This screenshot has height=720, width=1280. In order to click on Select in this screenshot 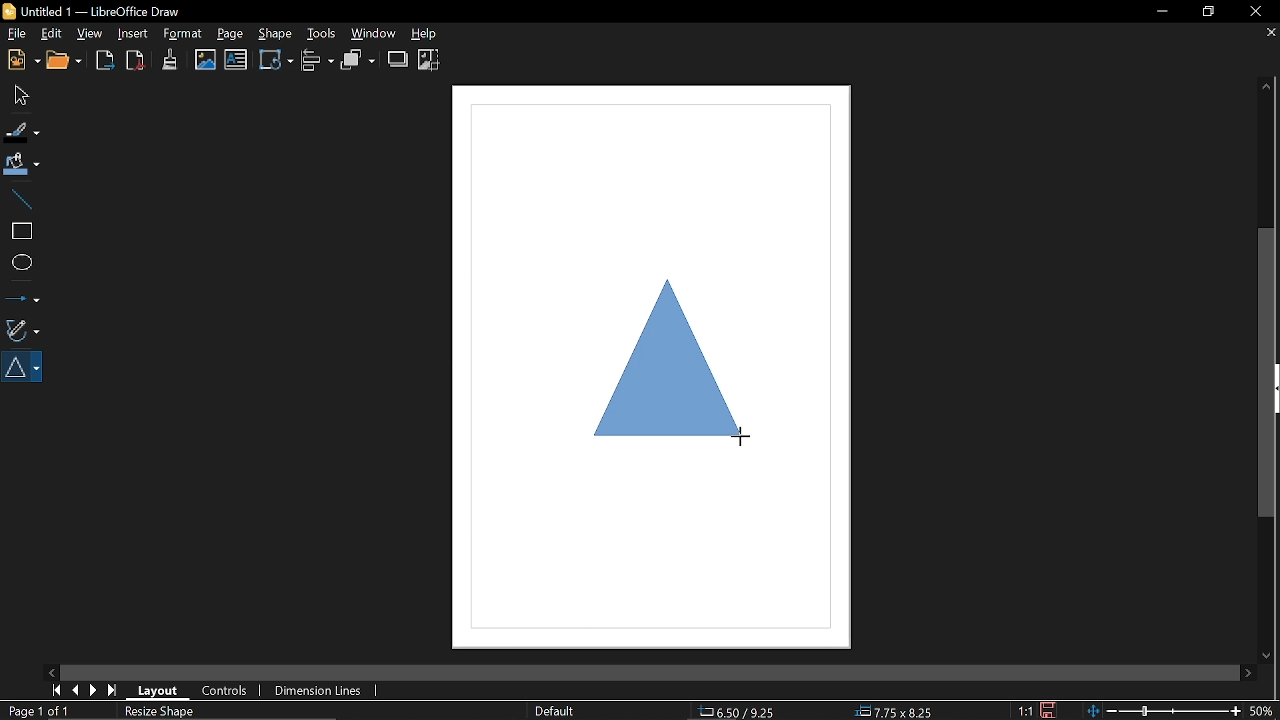, I will do `click(19, 94)`.